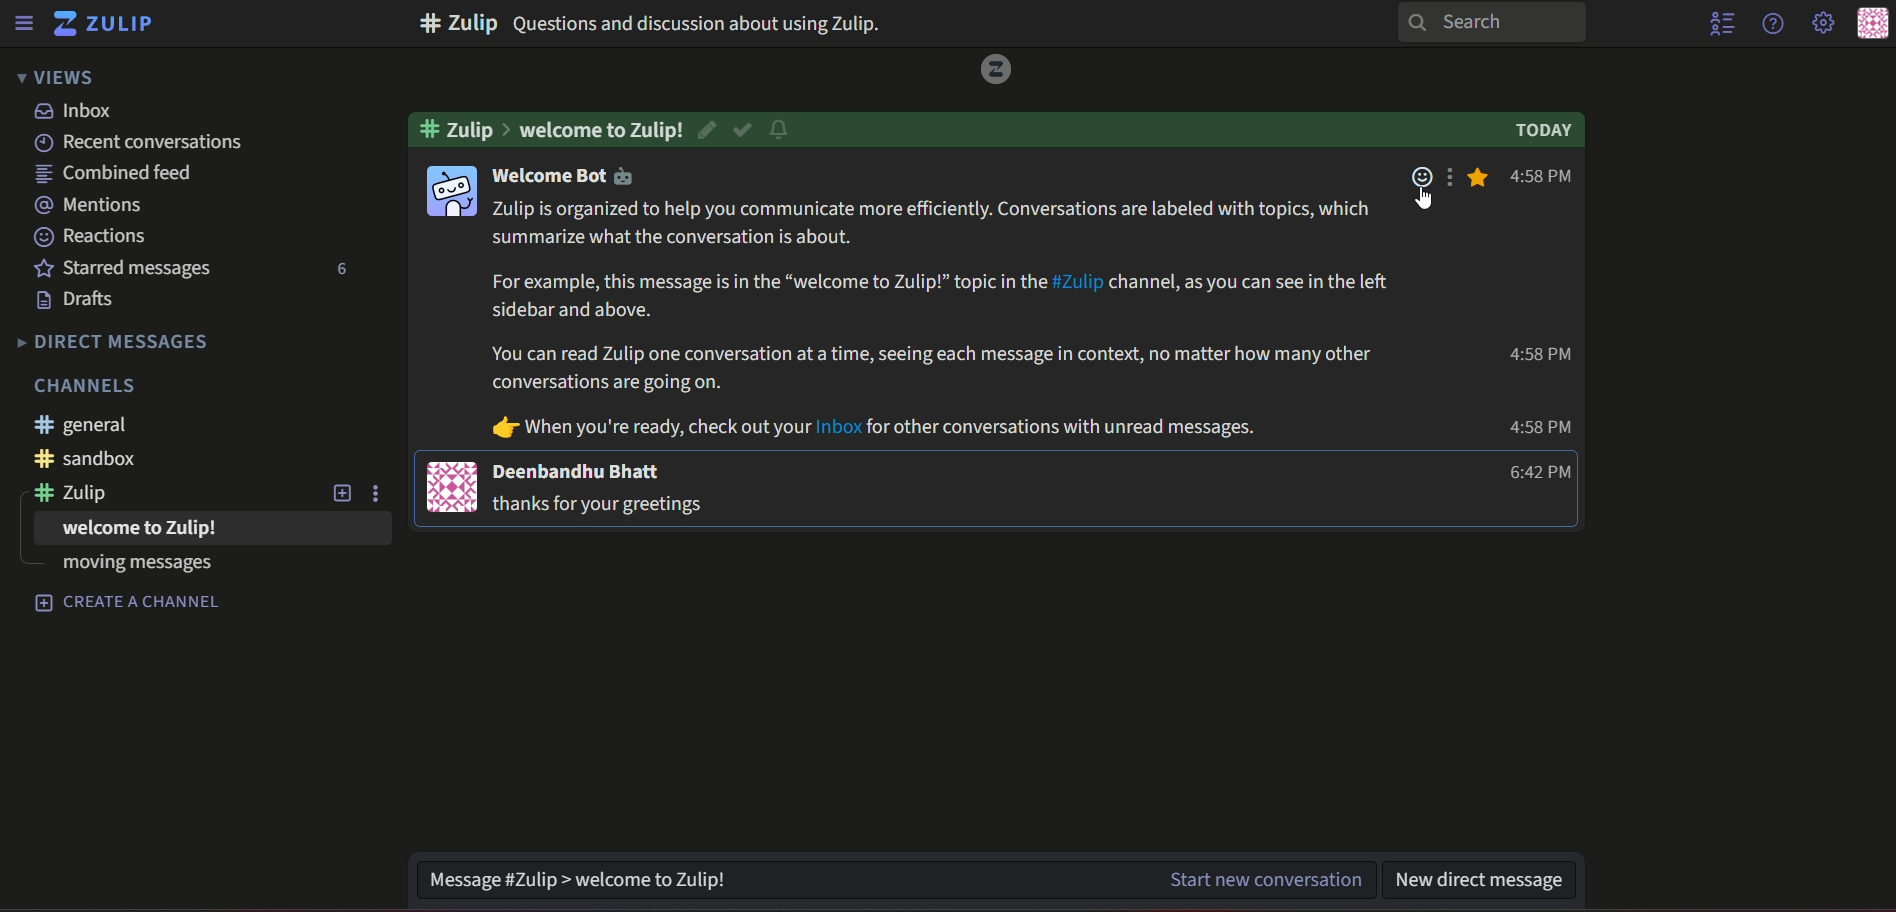 The height and width of the screenshot is (912, 1896). What do you see at coordinates (580, 470) in the screenshot?
I see `Deenbandhu Bhatt` at bounding box center [580, 470].